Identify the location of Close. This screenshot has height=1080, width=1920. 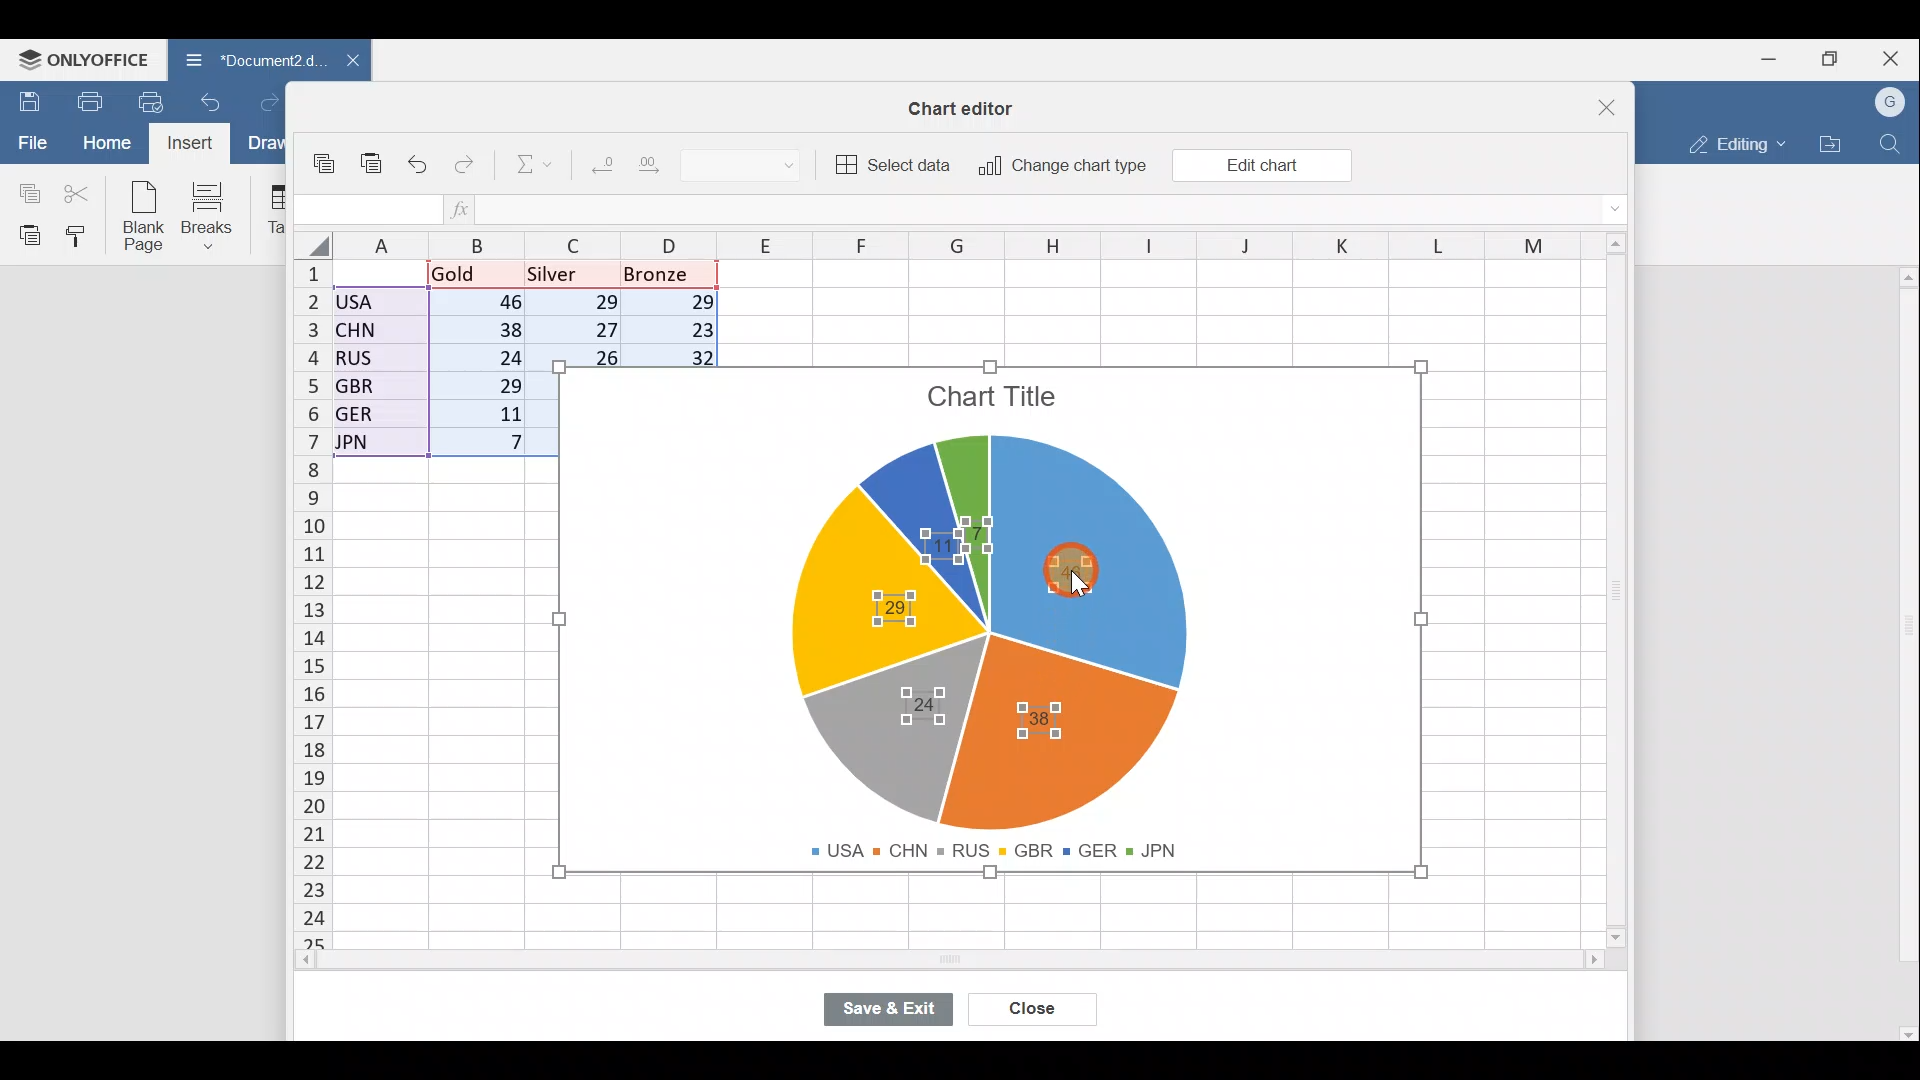
(1036, 1011).